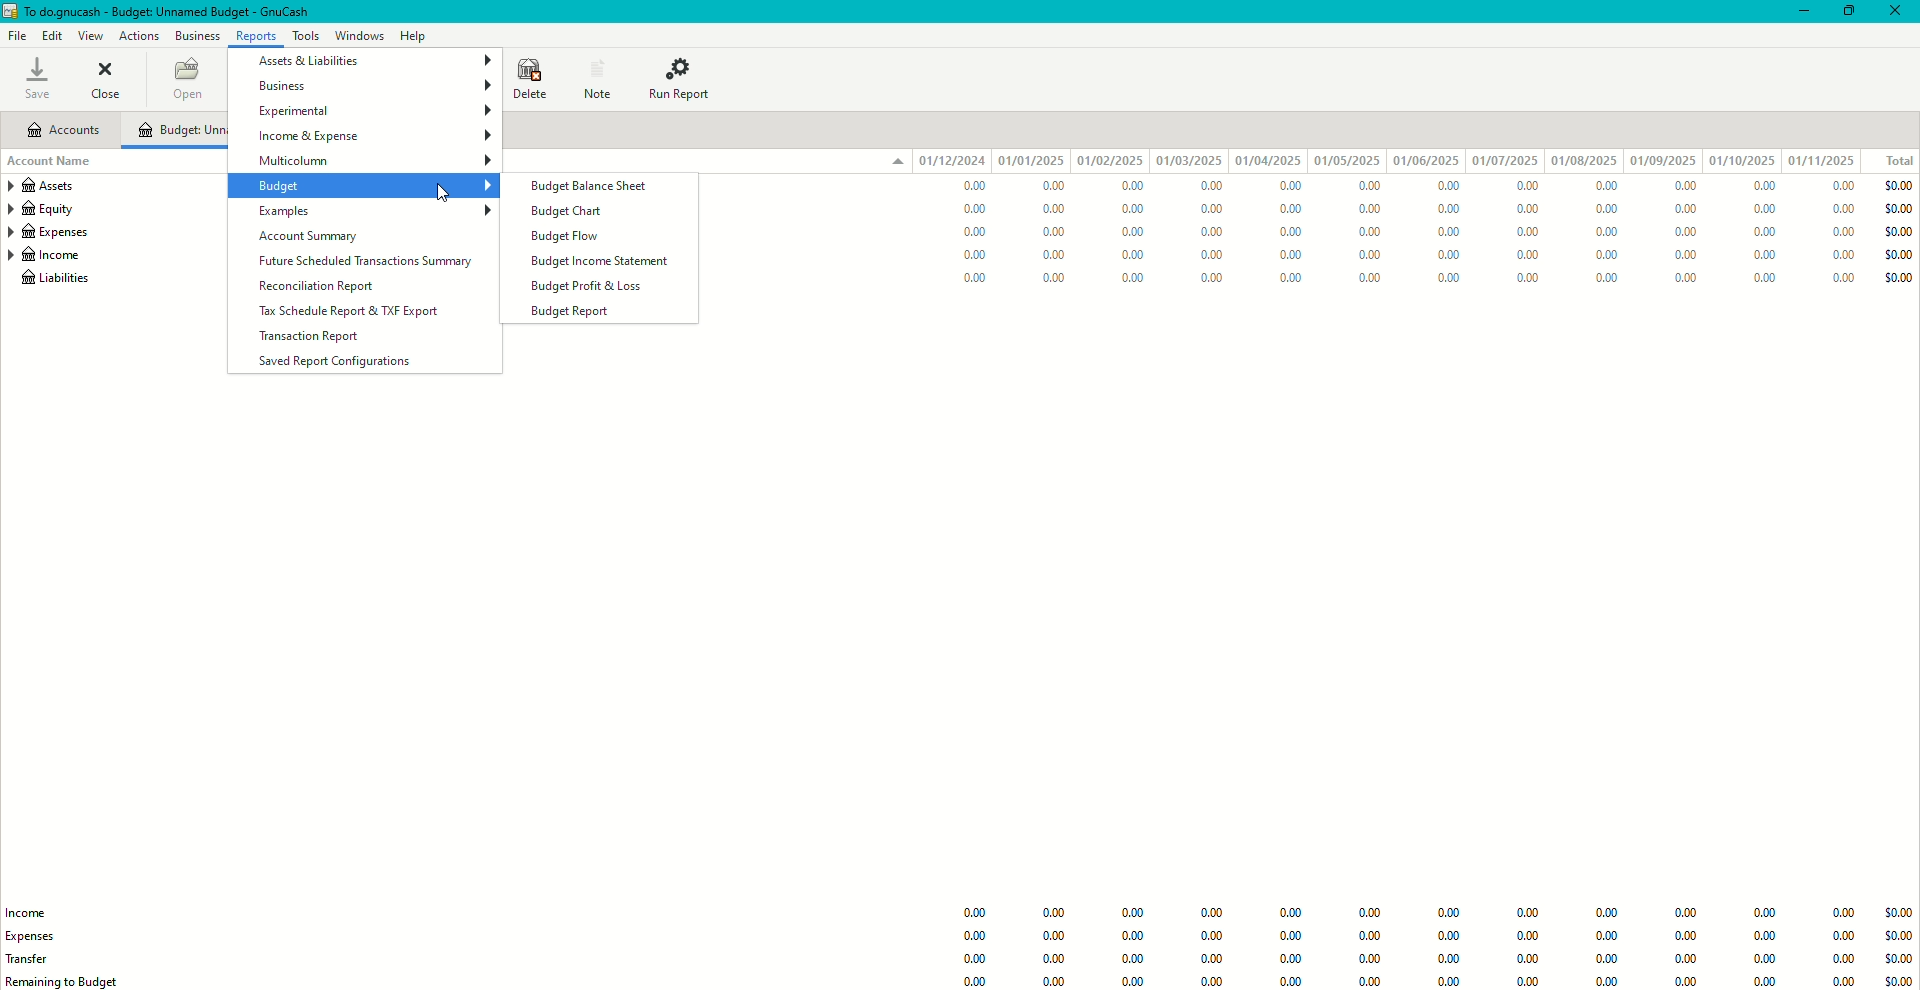 The image size is (1920, 990). What do you see at coordinates (972, 280) in the screenshot?
I see `0.00` at bounding box center [972, 280].